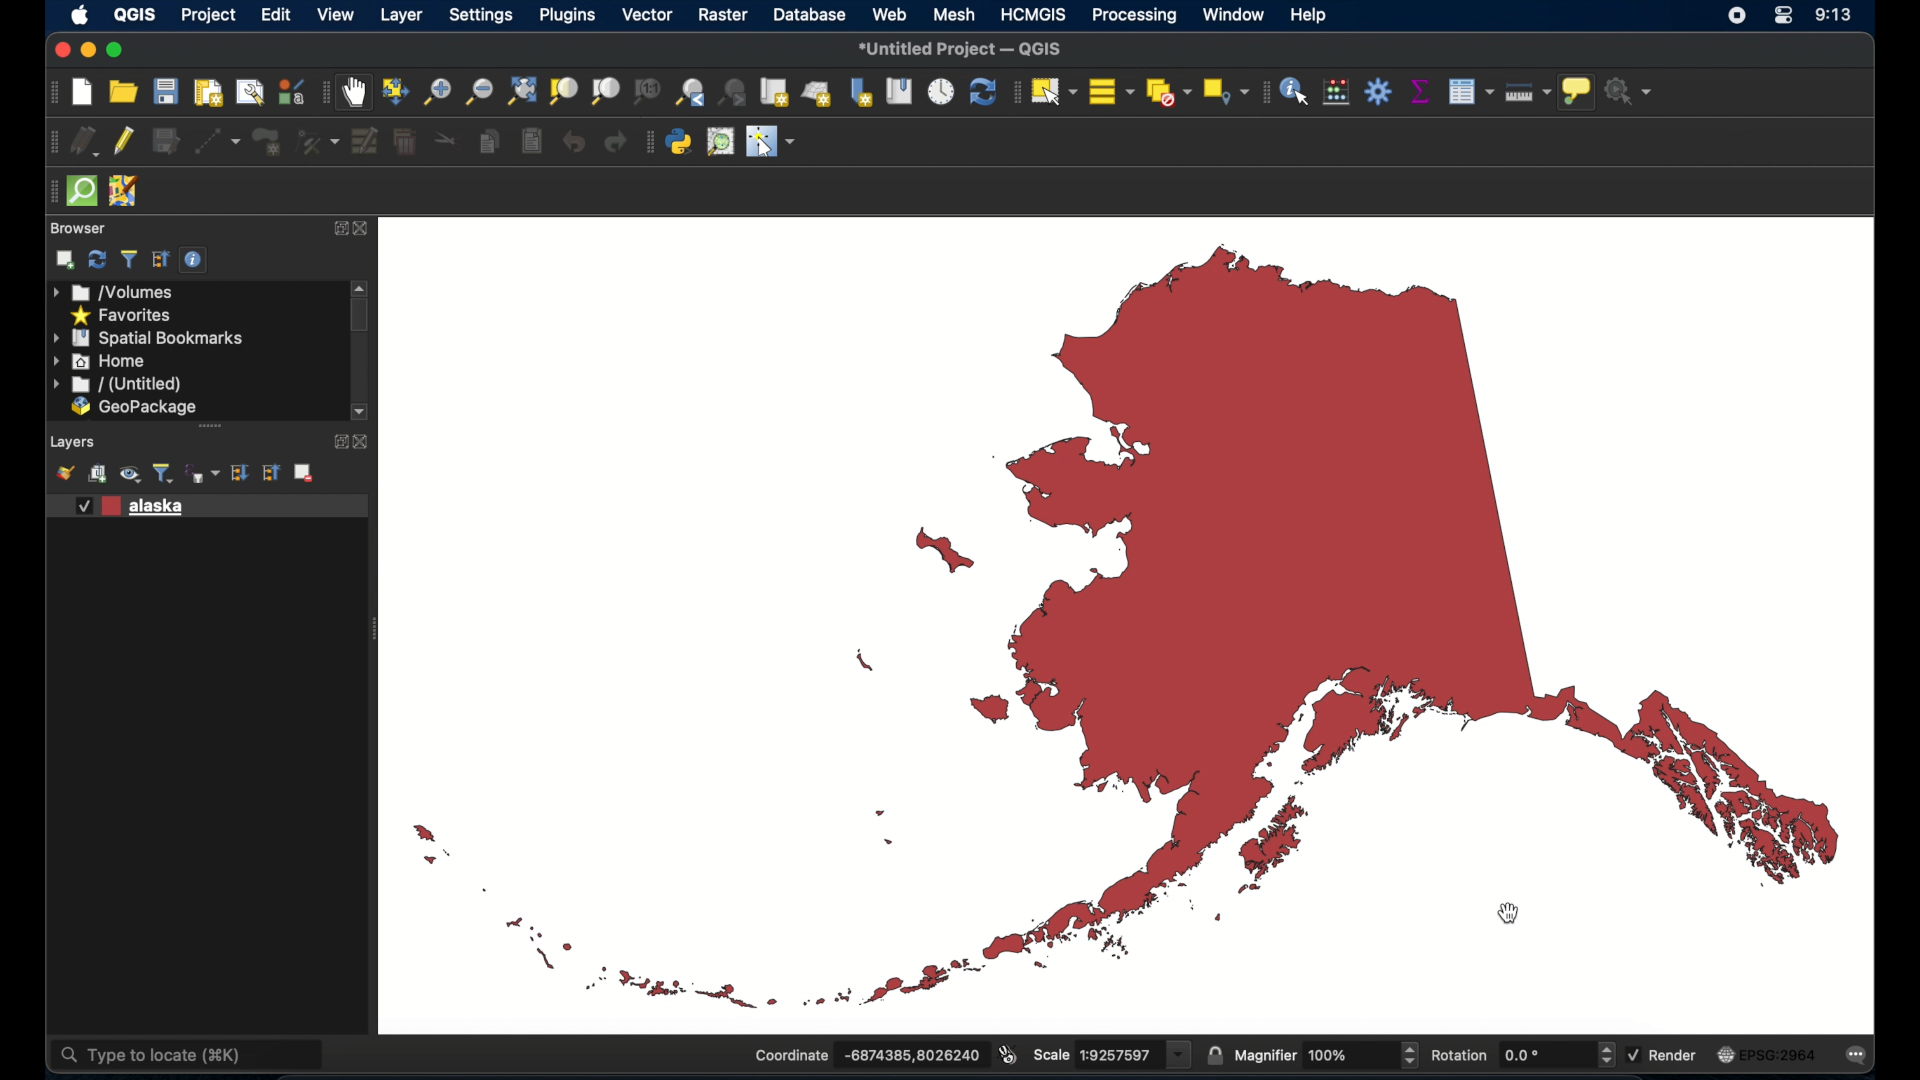 The image size is (1920, 1080). Describe the element at coordinates (128, 259) in the screenshot. I see `filter browser` at that location.